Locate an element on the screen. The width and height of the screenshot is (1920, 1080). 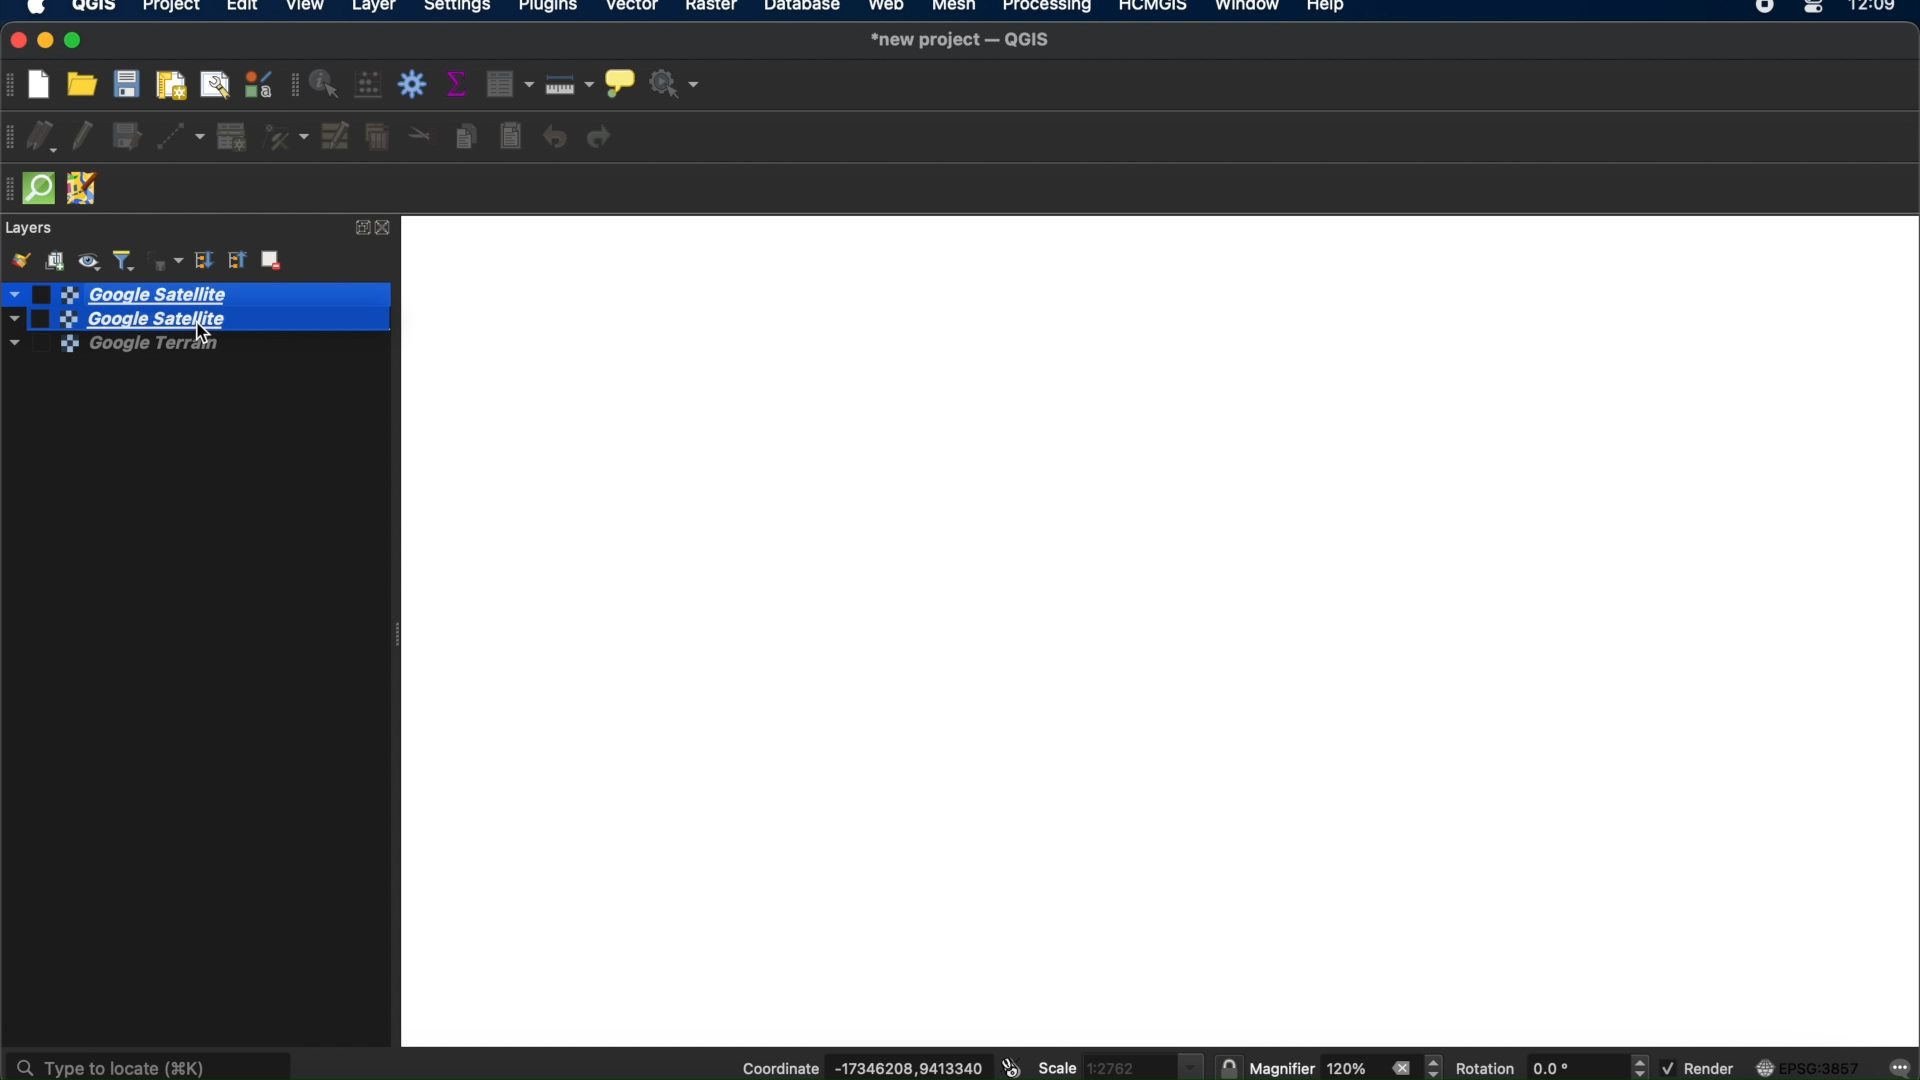
paste features is located at coordinates (513, 137).